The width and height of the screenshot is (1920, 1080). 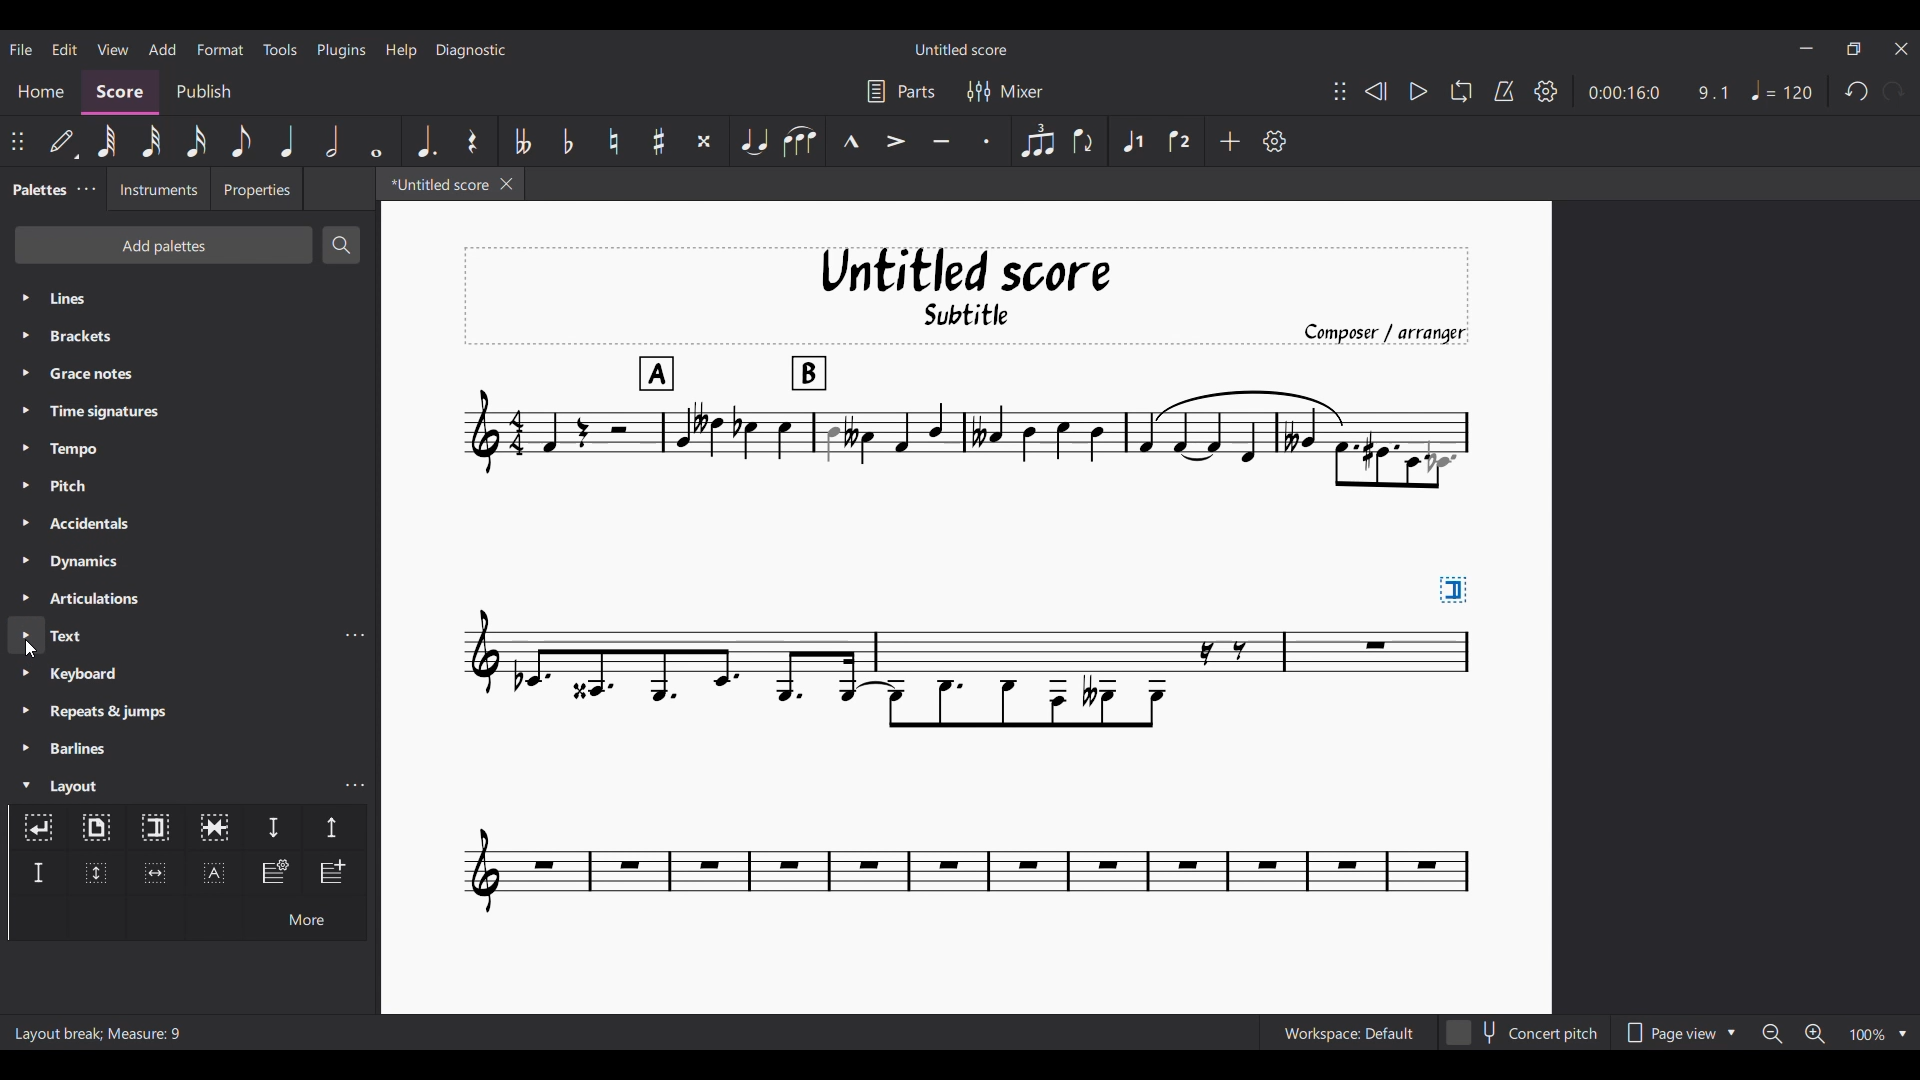 What do you see at coordinates (287, 140) in the screenshot?
I see `Quarter note` at bounding box center [287, 140].